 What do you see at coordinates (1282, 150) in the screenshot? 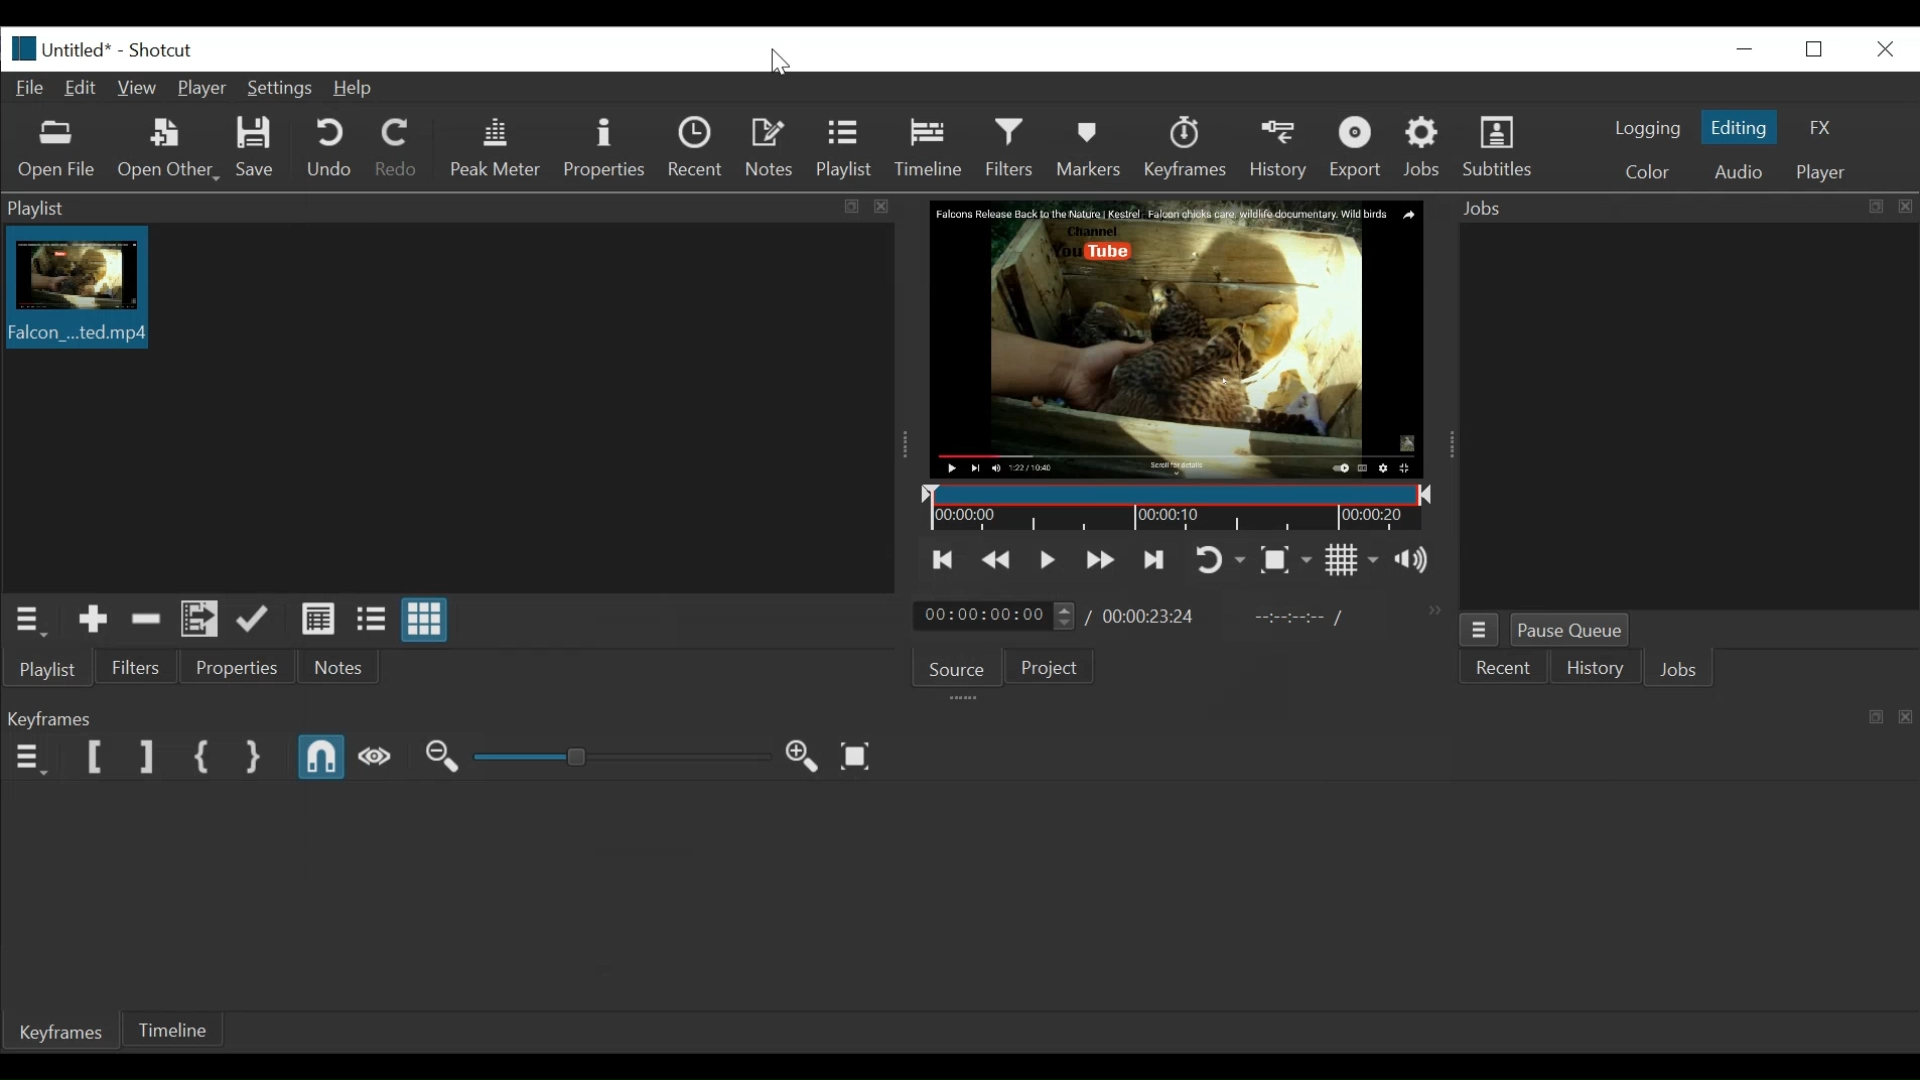
I see `History` at bounding box center [1282, 150].